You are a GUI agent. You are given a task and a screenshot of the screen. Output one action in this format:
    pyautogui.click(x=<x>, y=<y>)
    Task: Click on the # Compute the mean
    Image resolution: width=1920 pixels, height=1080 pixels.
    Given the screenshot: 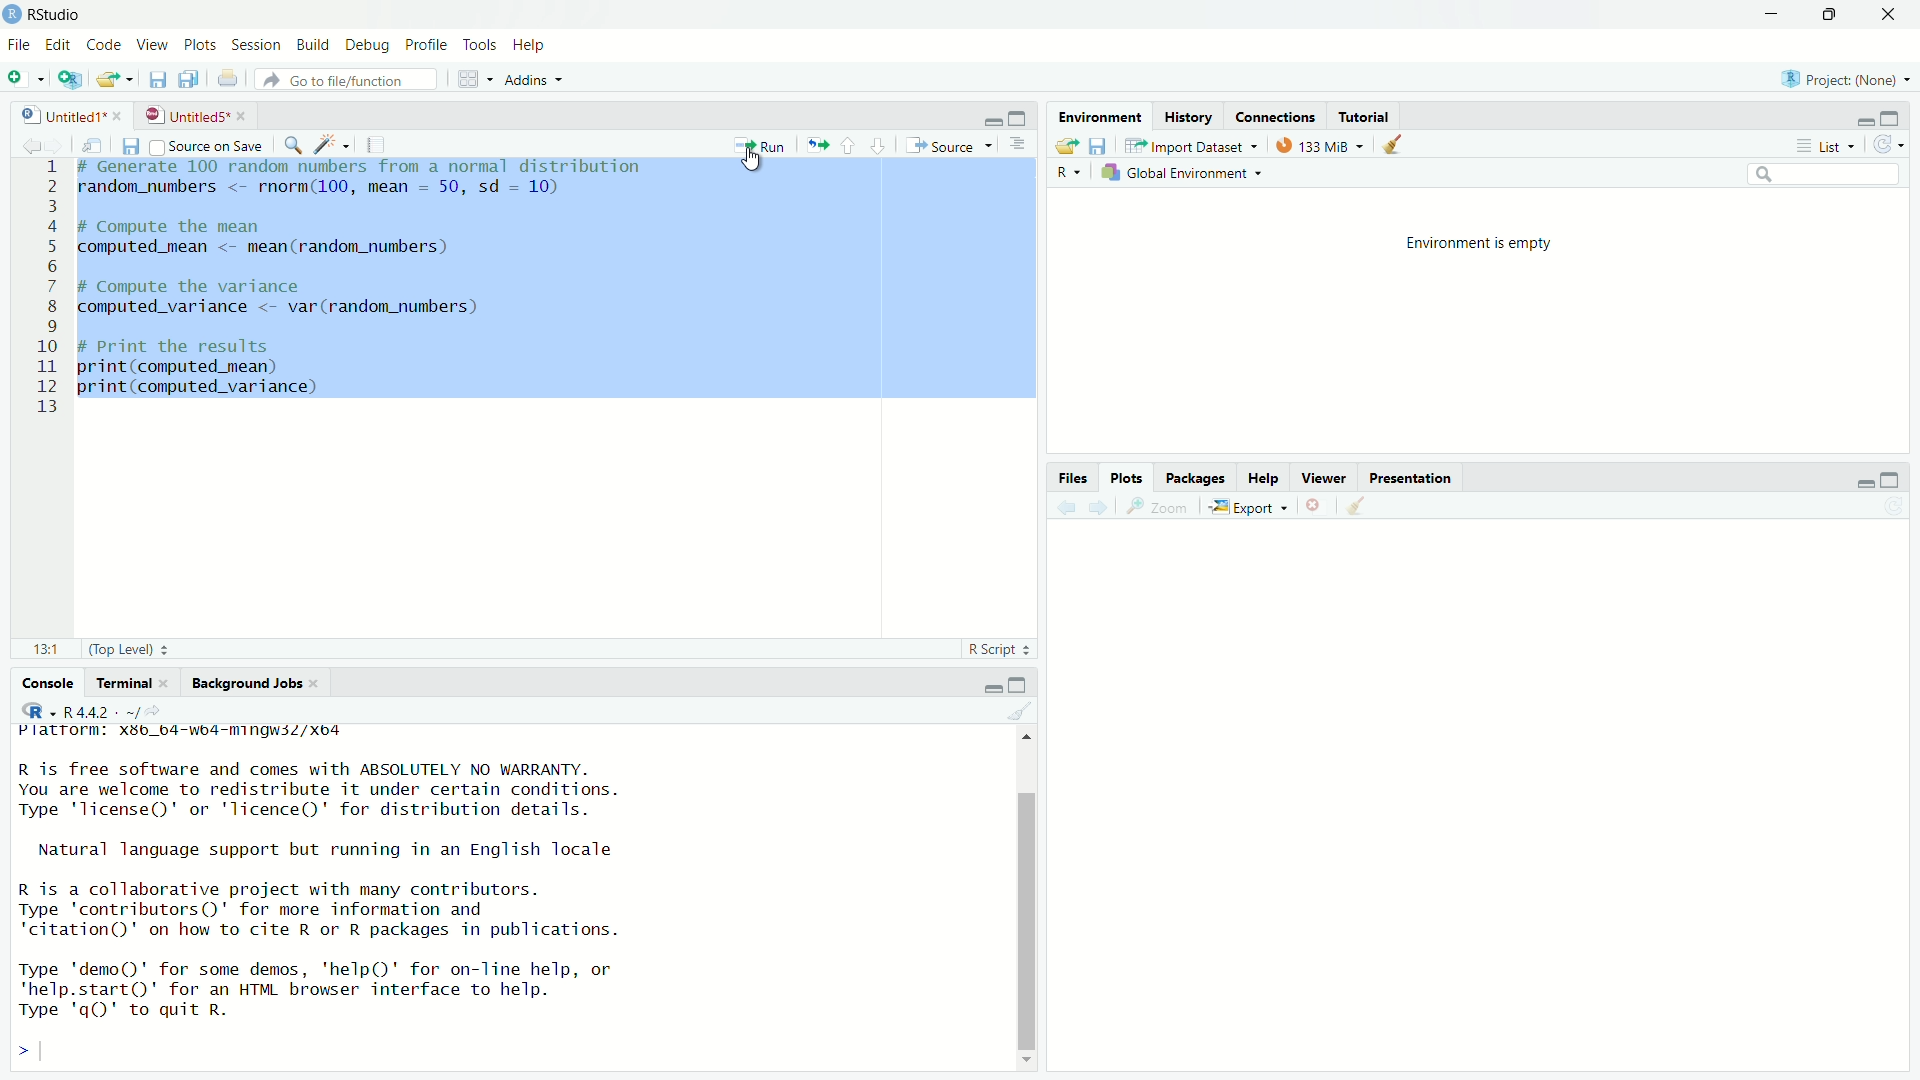 What is the action you would take?
    pyautogui.click(x=252, y=225)
    